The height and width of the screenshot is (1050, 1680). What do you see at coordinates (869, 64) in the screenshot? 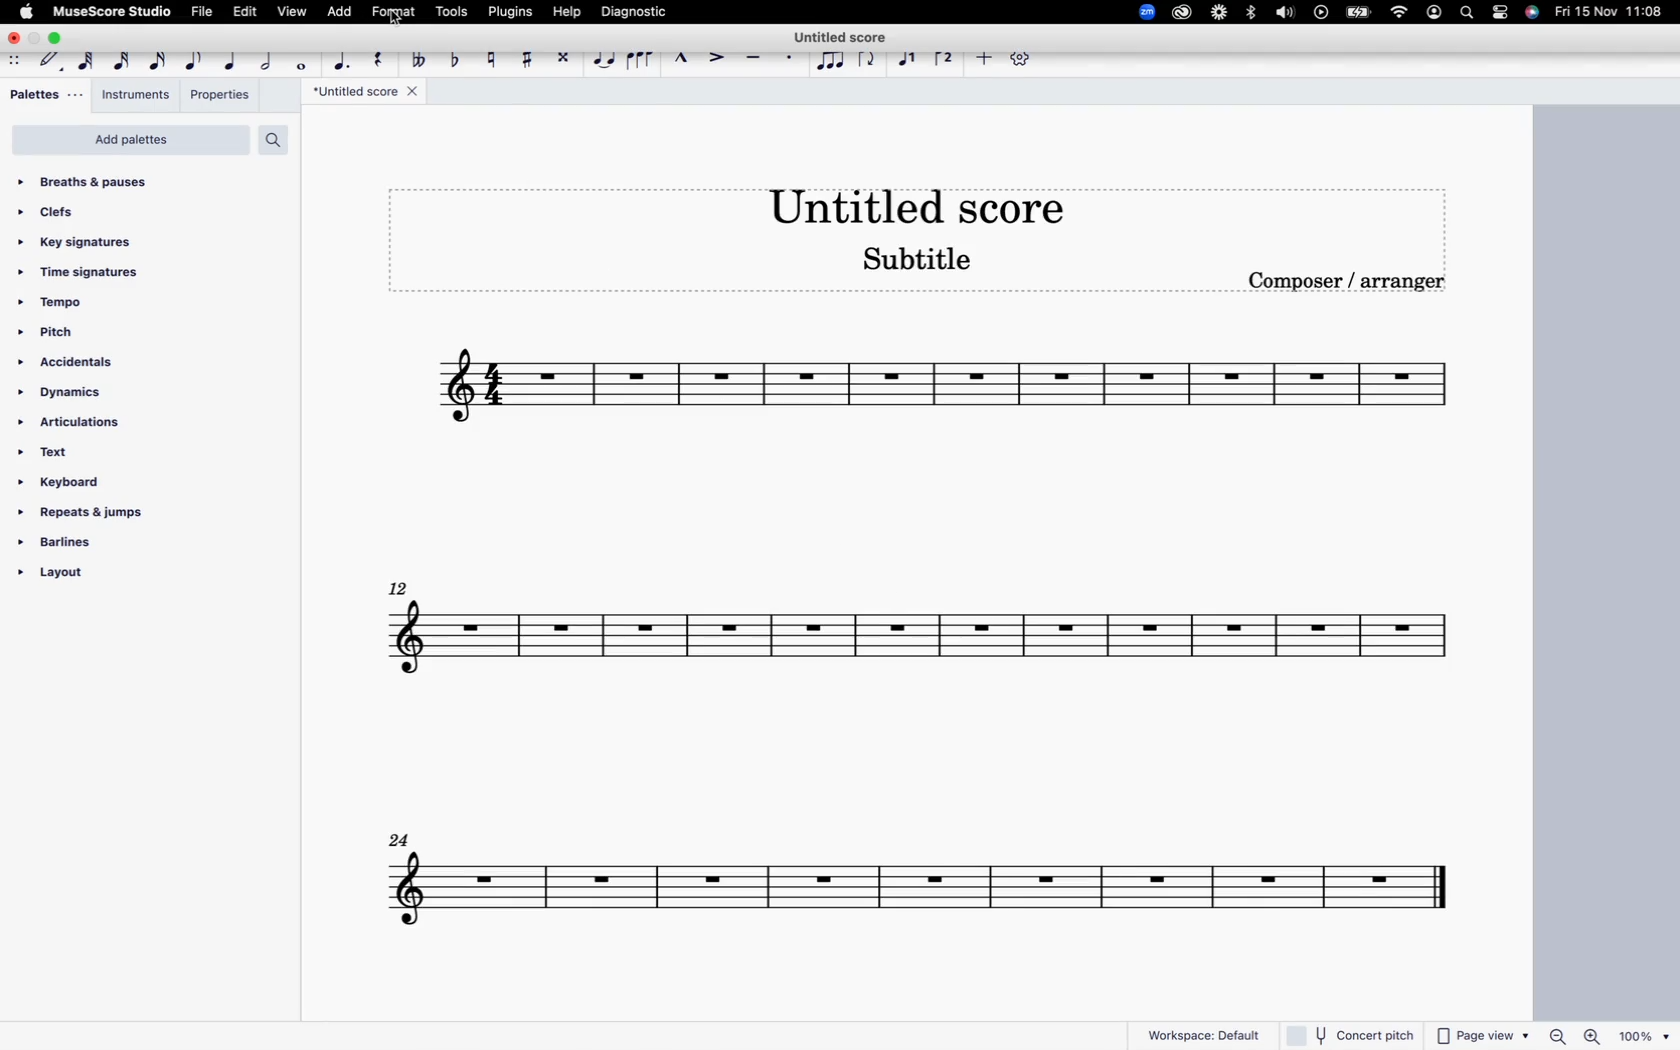
I see `flip direction` at bounding box center [869, 64].